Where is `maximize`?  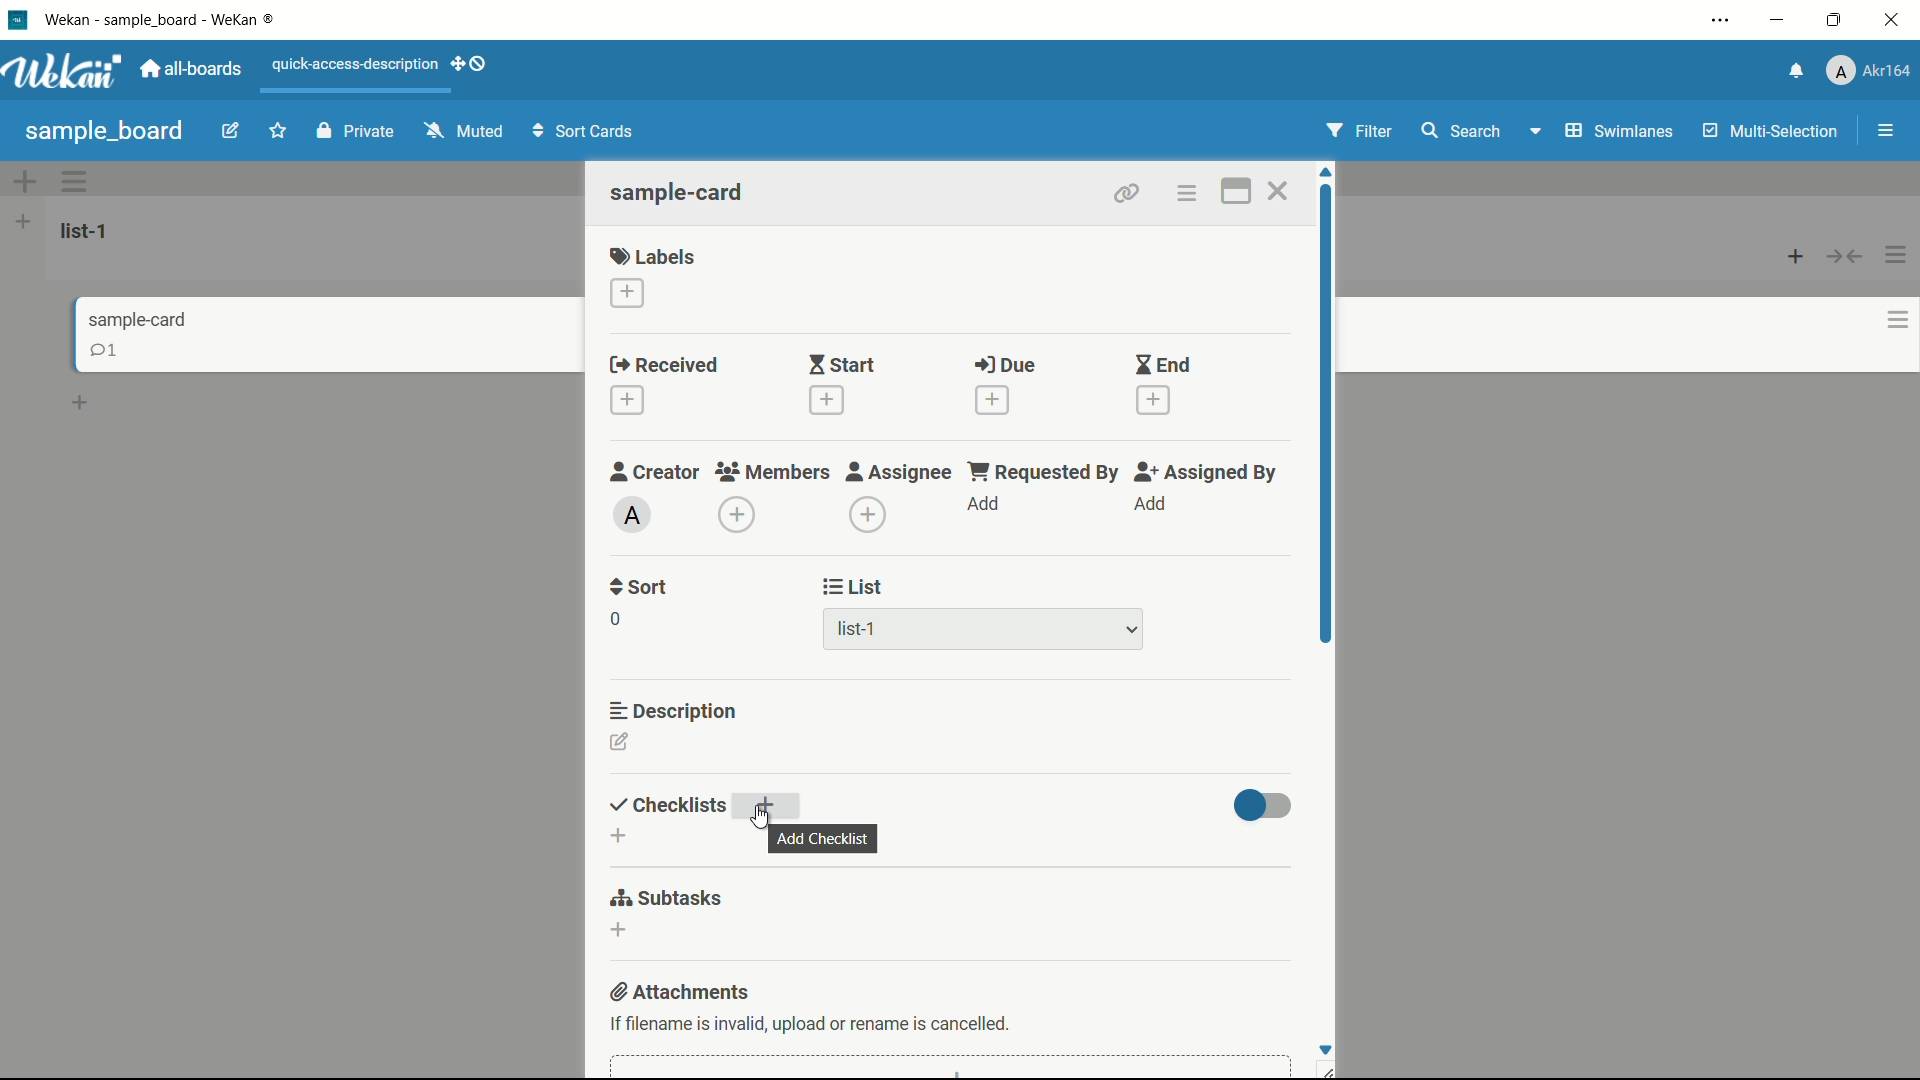
maximize is located at coordinates (1838, 21).